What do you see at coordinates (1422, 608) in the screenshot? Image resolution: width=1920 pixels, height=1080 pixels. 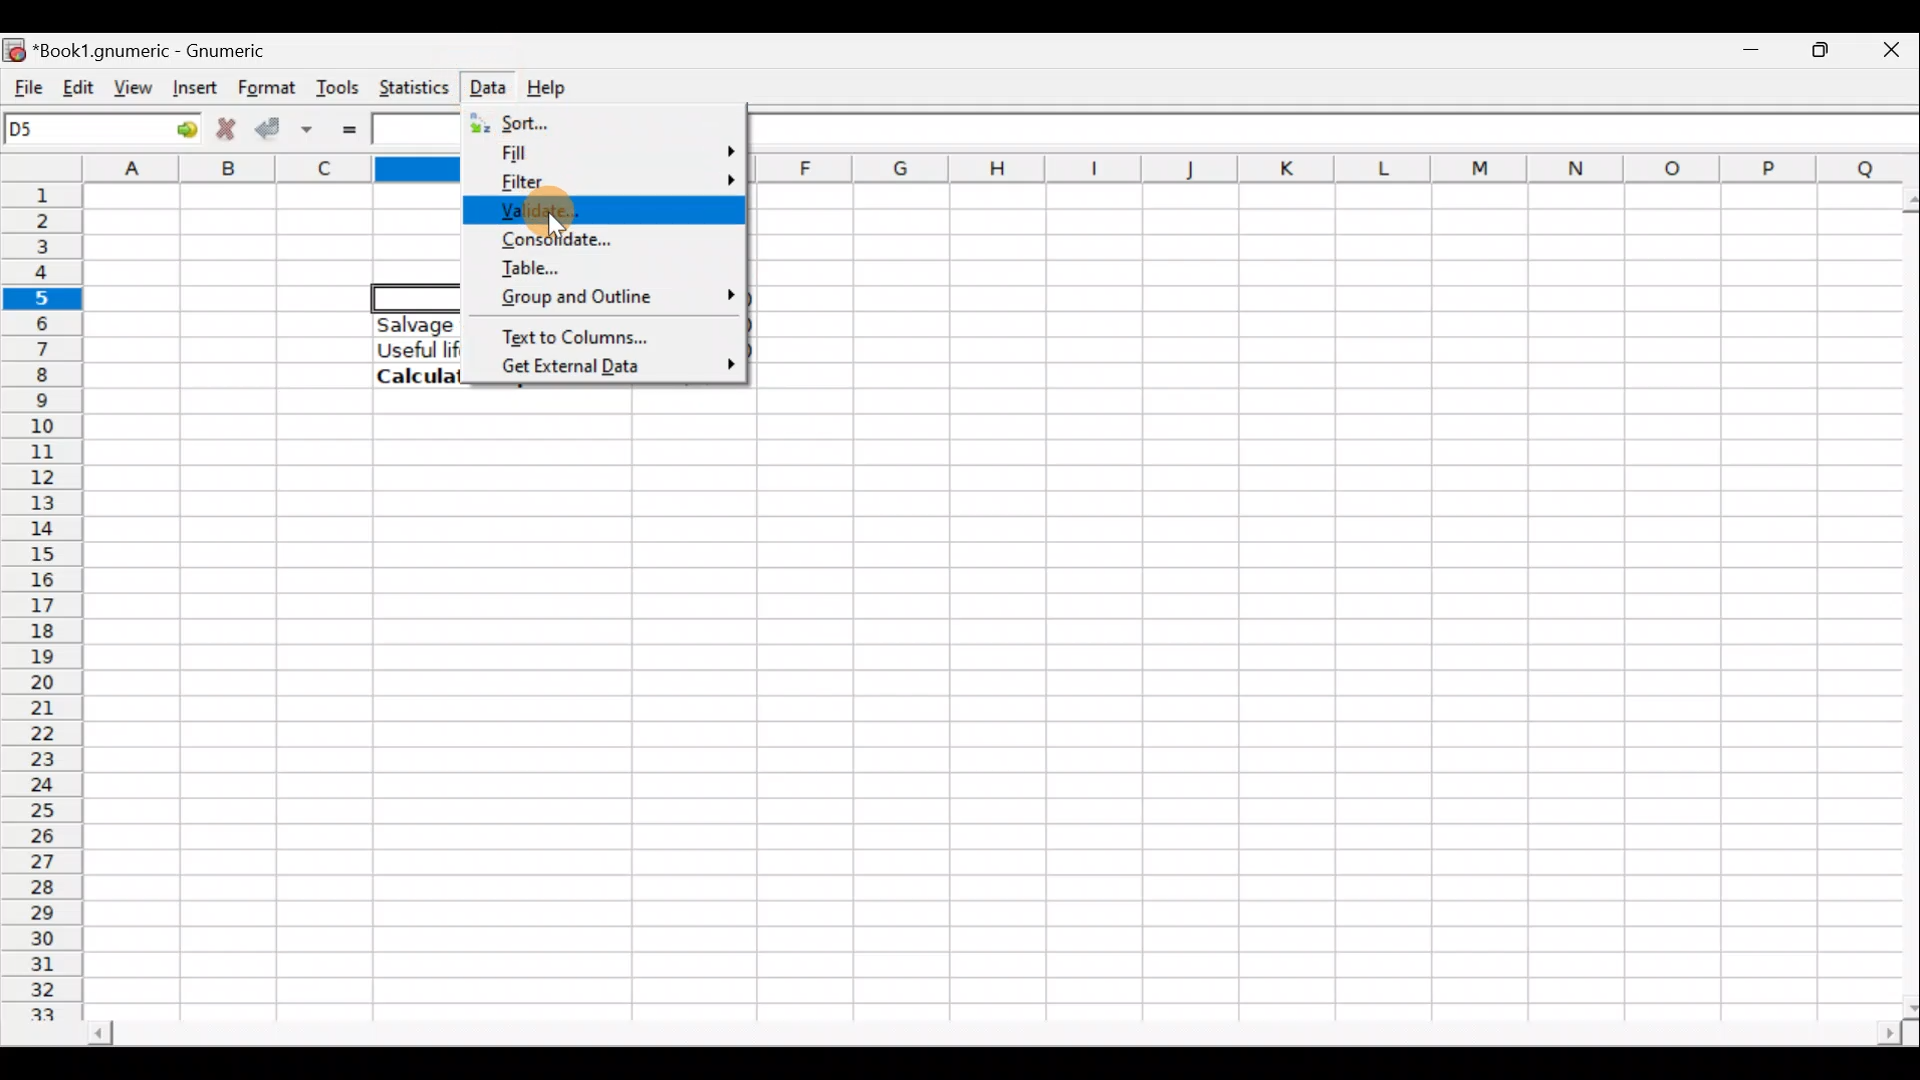 I see `Cells` at bounding box center [1422, 608].